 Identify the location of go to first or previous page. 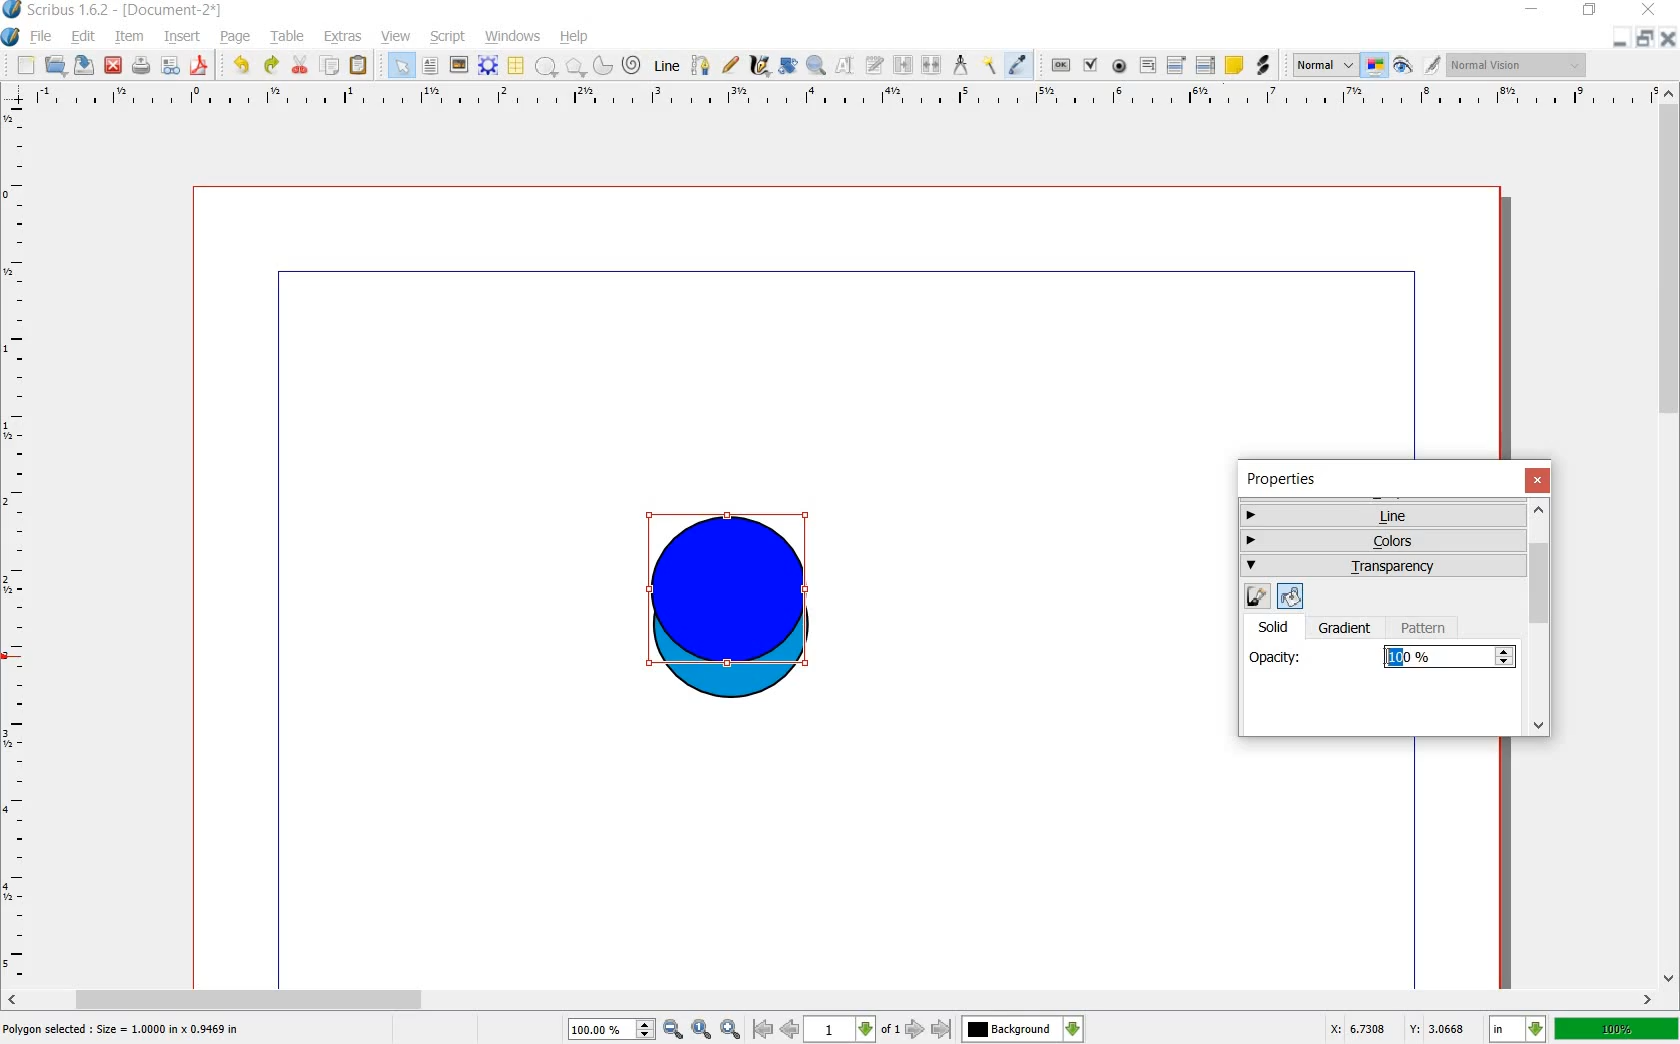
(776, 1030).